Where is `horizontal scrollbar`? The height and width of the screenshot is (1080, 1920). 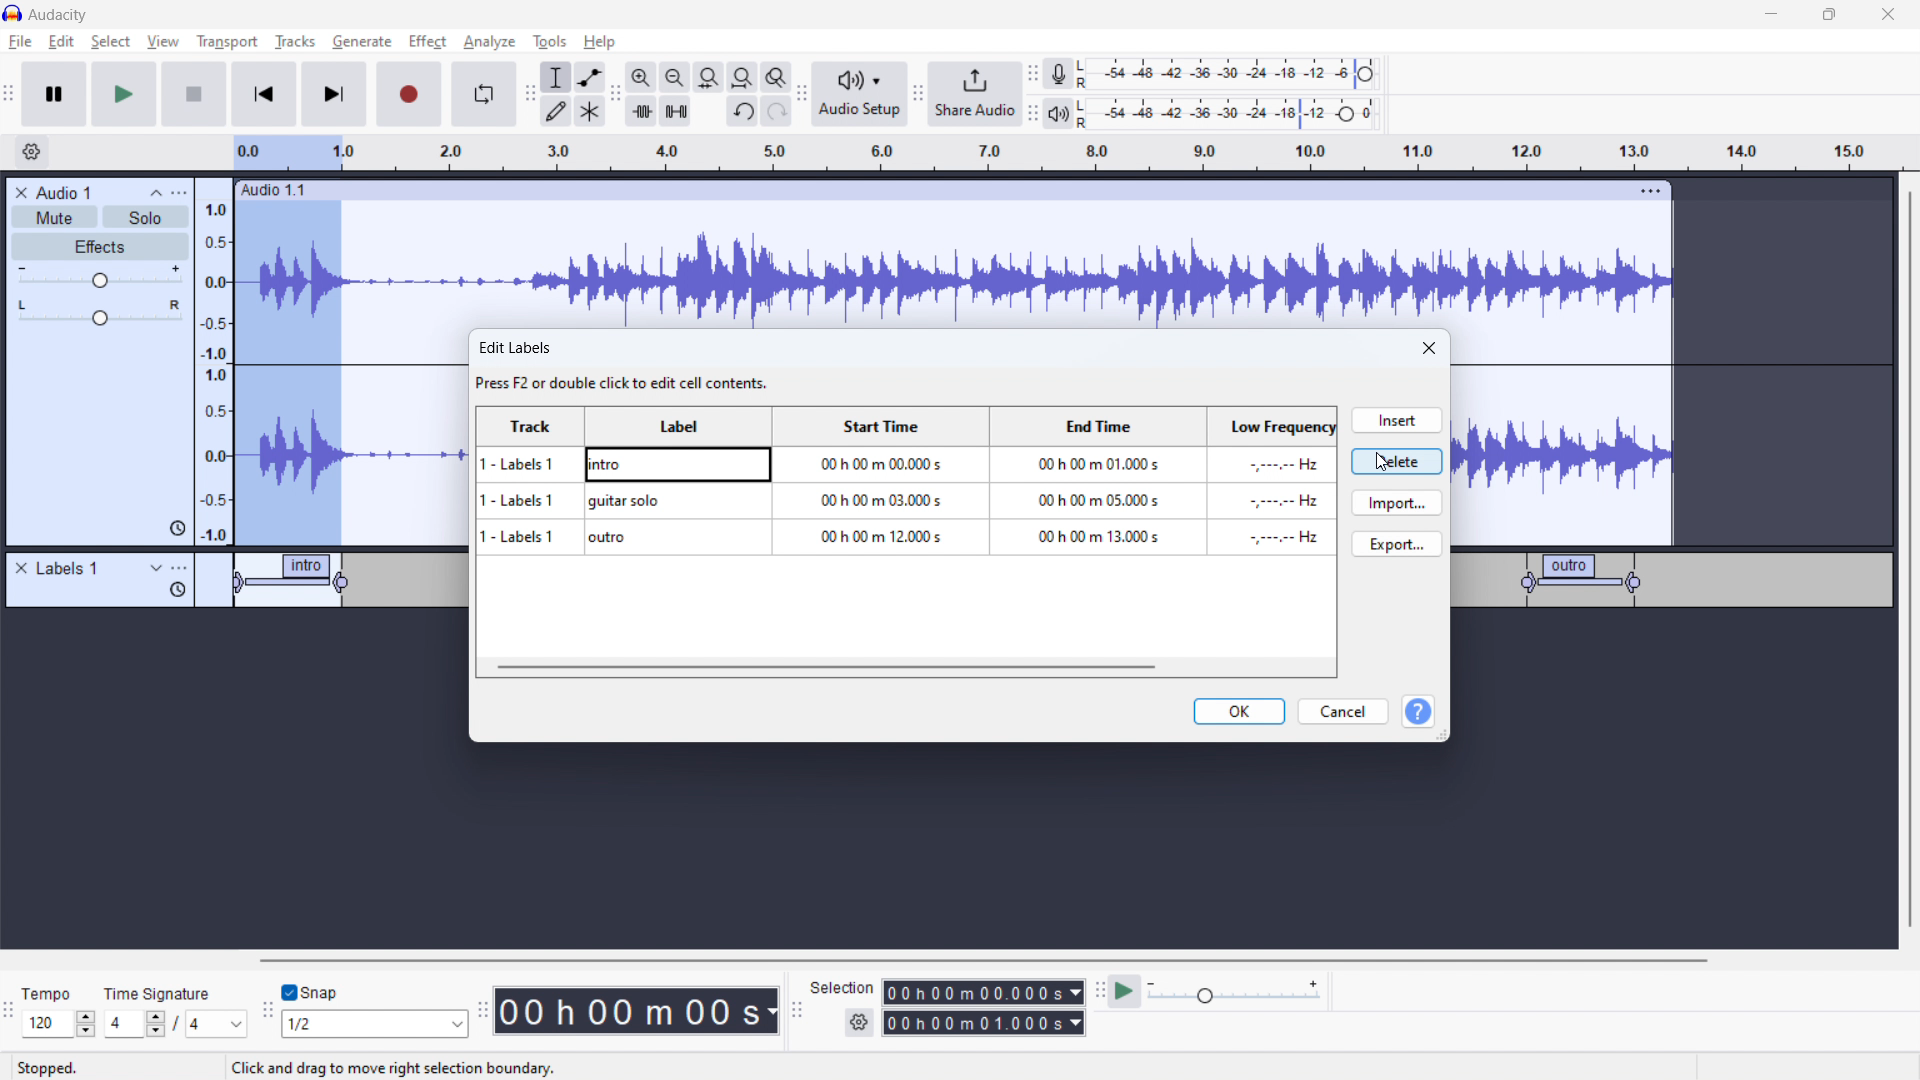
horizontal scrollbar is located at coordinates (986, 960).